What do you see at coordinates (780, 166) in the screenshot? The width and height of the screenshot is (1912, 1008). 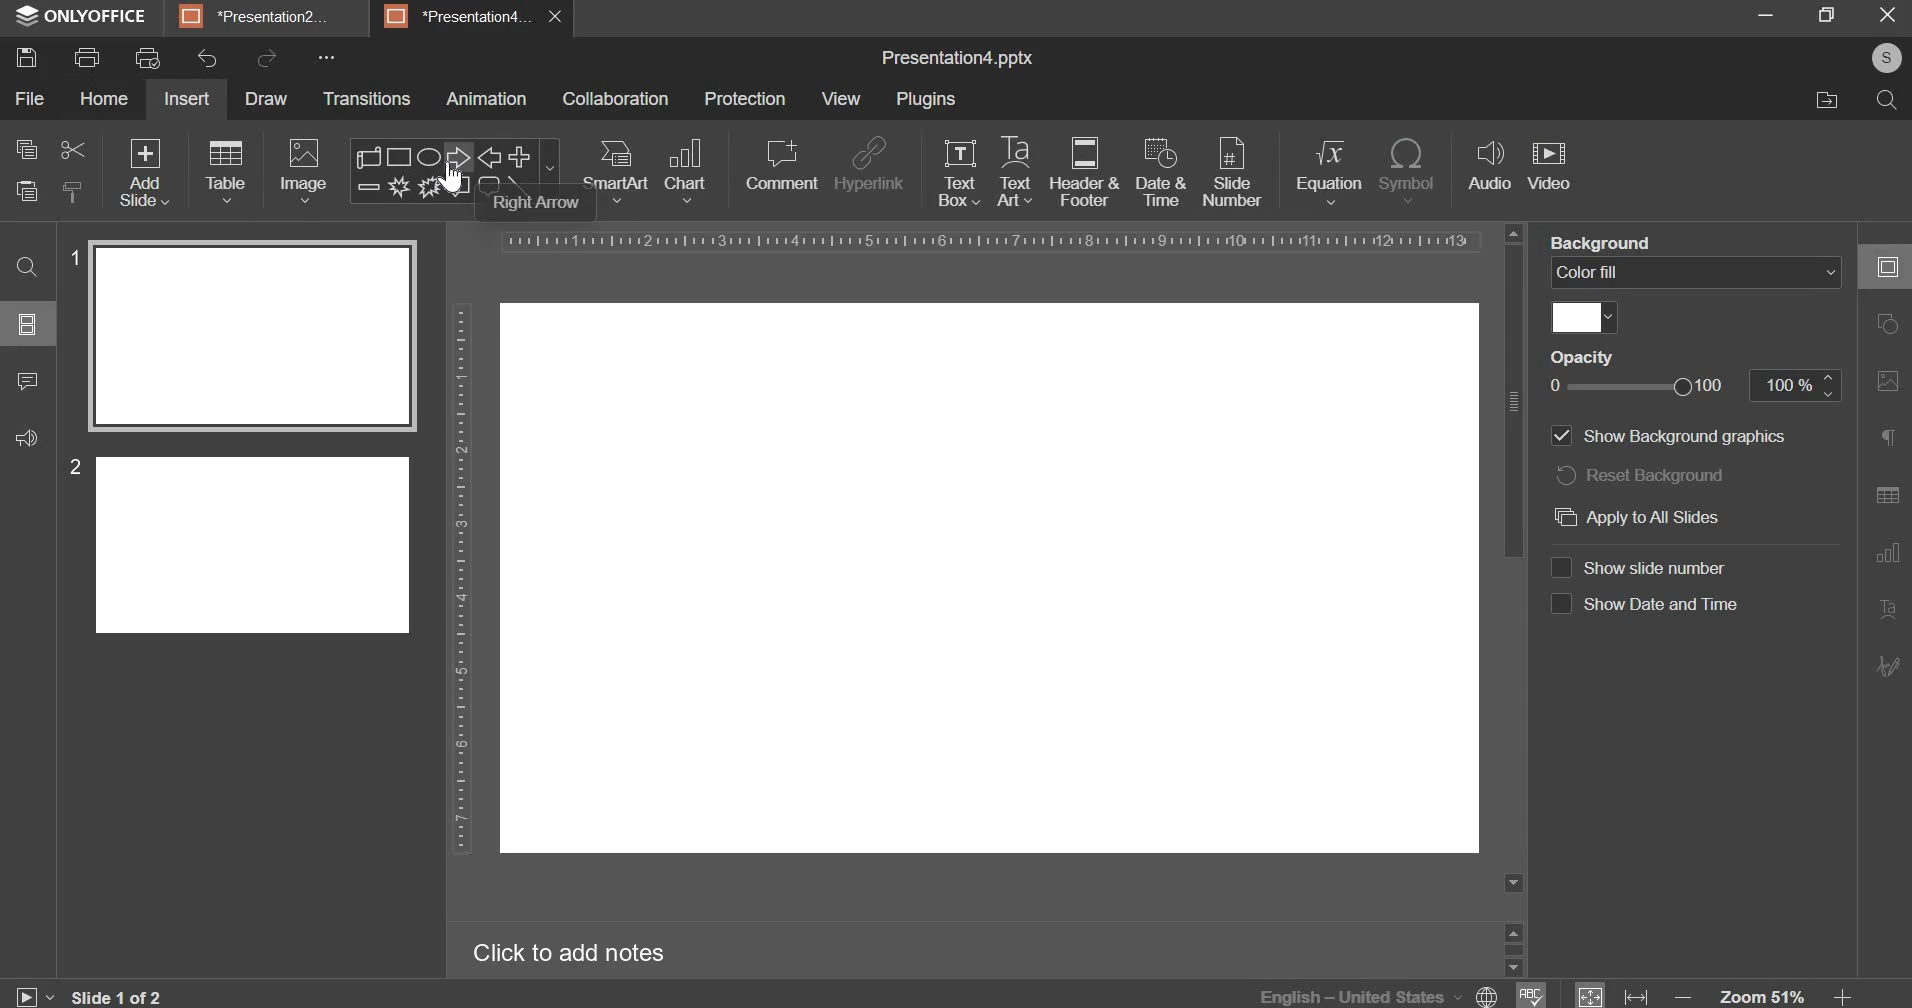 I see `comment` at bounding box center [780, 166].